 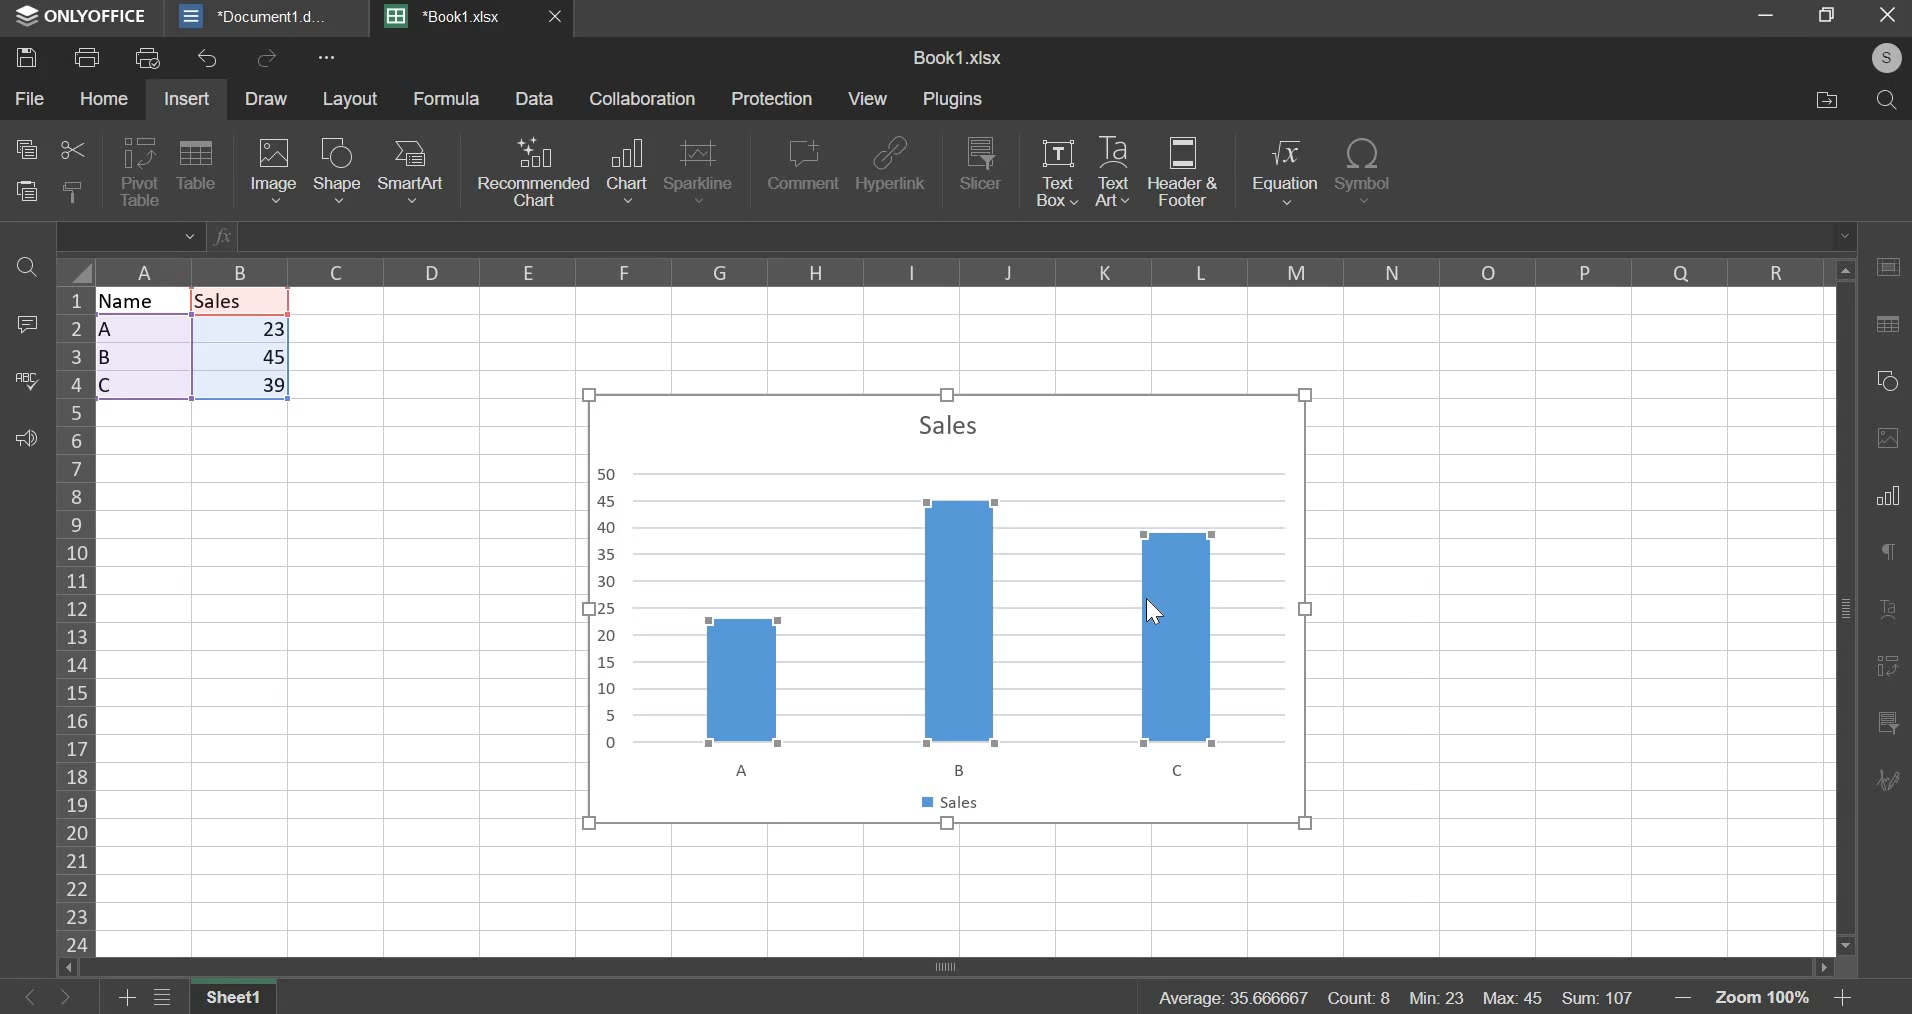 What do you see at coordinates (350, 99) in the screenshot?
I see `layout` at bounding box center [350, 99].